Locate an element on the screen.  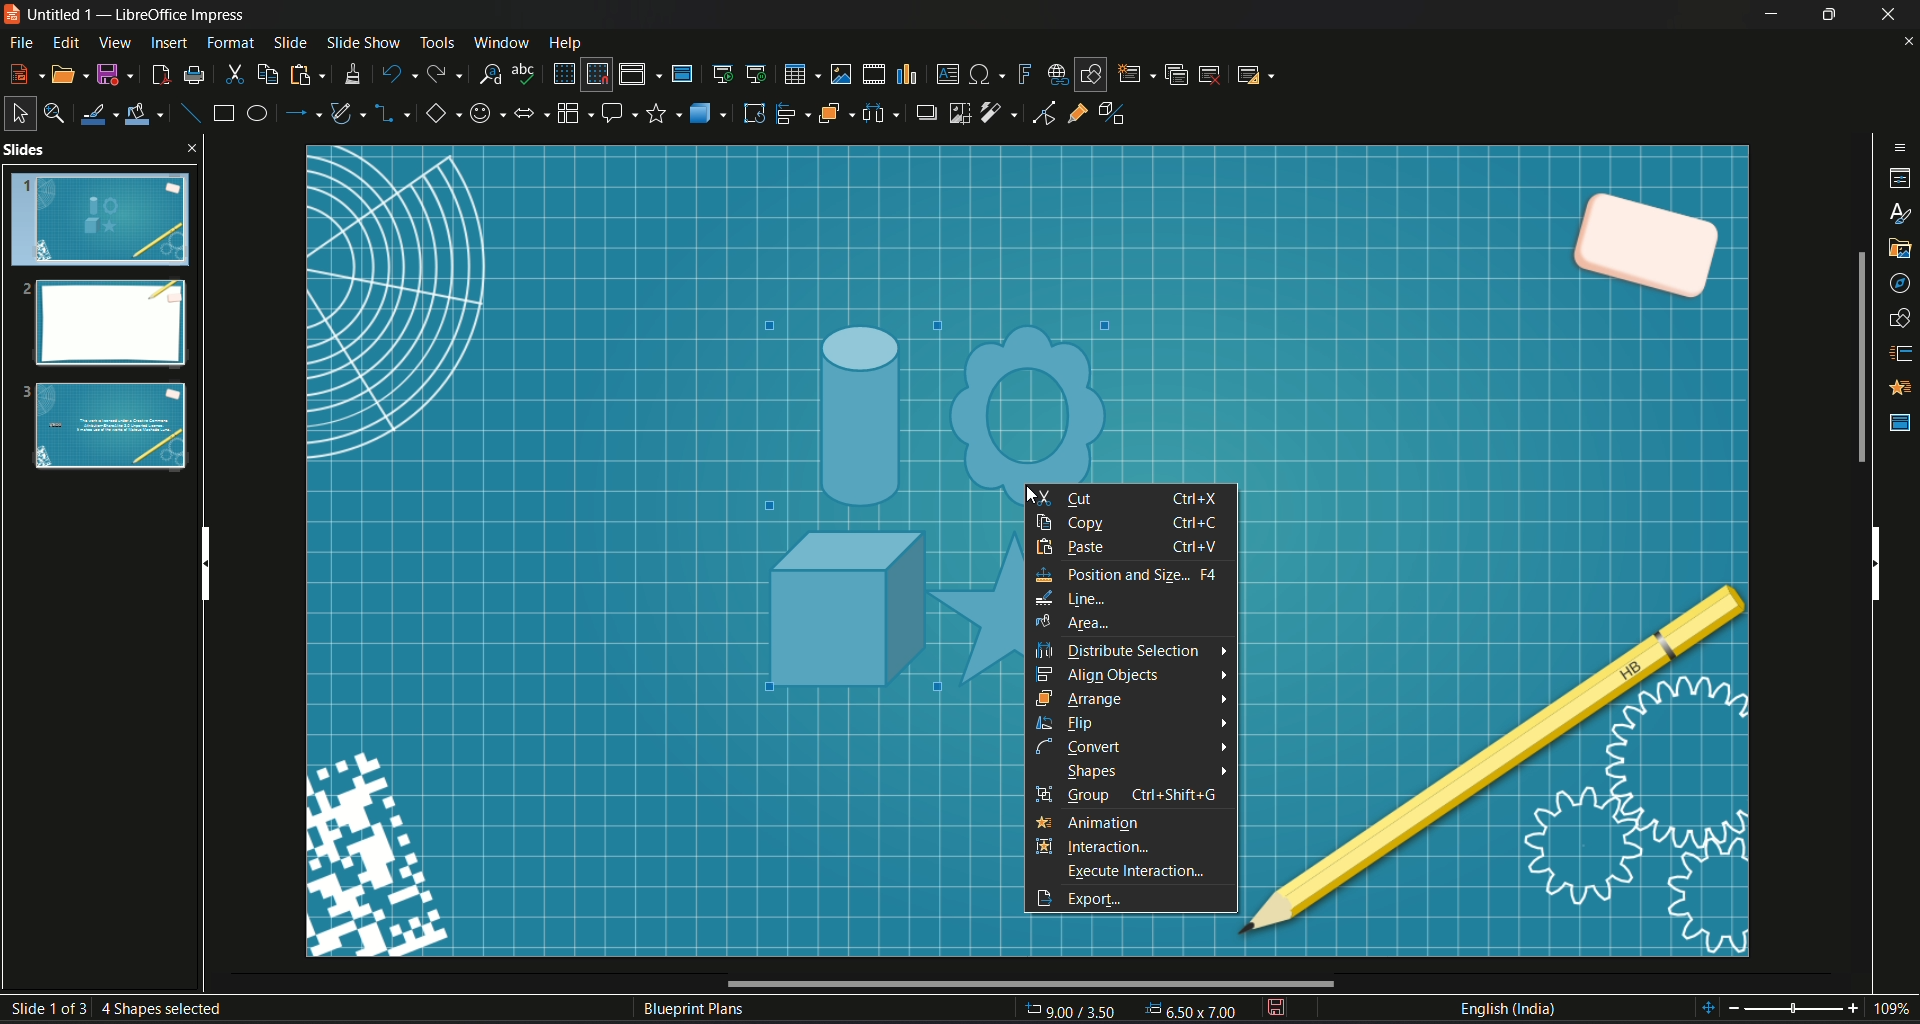
new is located at coordinates (26, 72).